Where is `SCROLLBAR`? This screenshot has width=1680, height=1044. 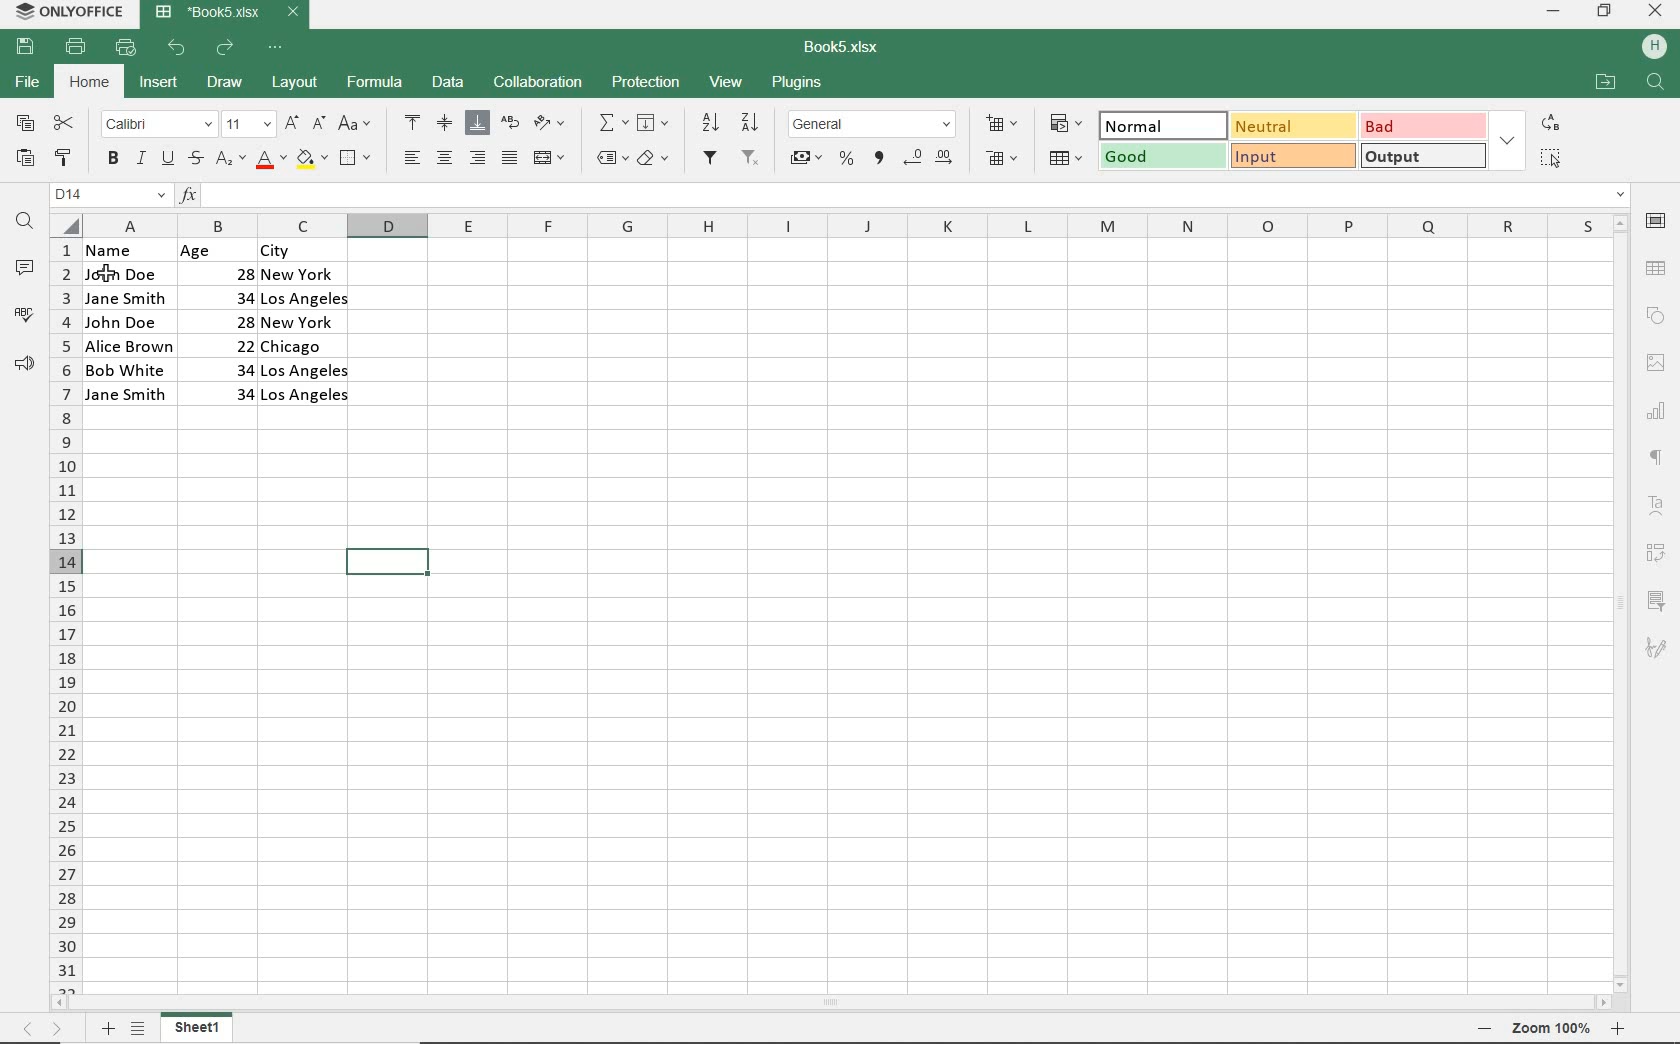
SCROLLBAR is located at coordinates (837, 1002).